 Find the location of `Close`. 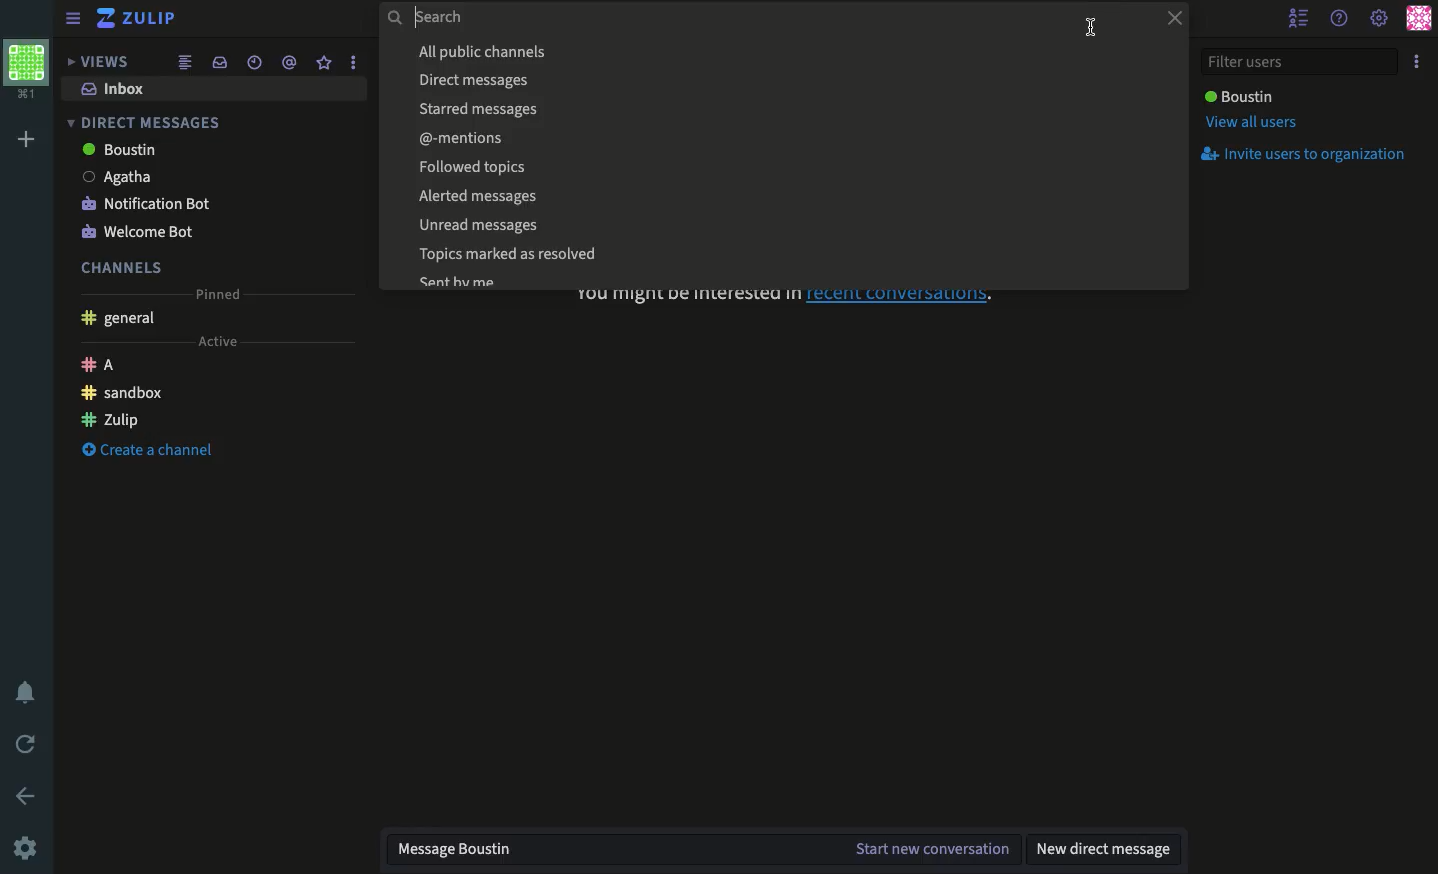

Close is located at coordinates (1168, 20).